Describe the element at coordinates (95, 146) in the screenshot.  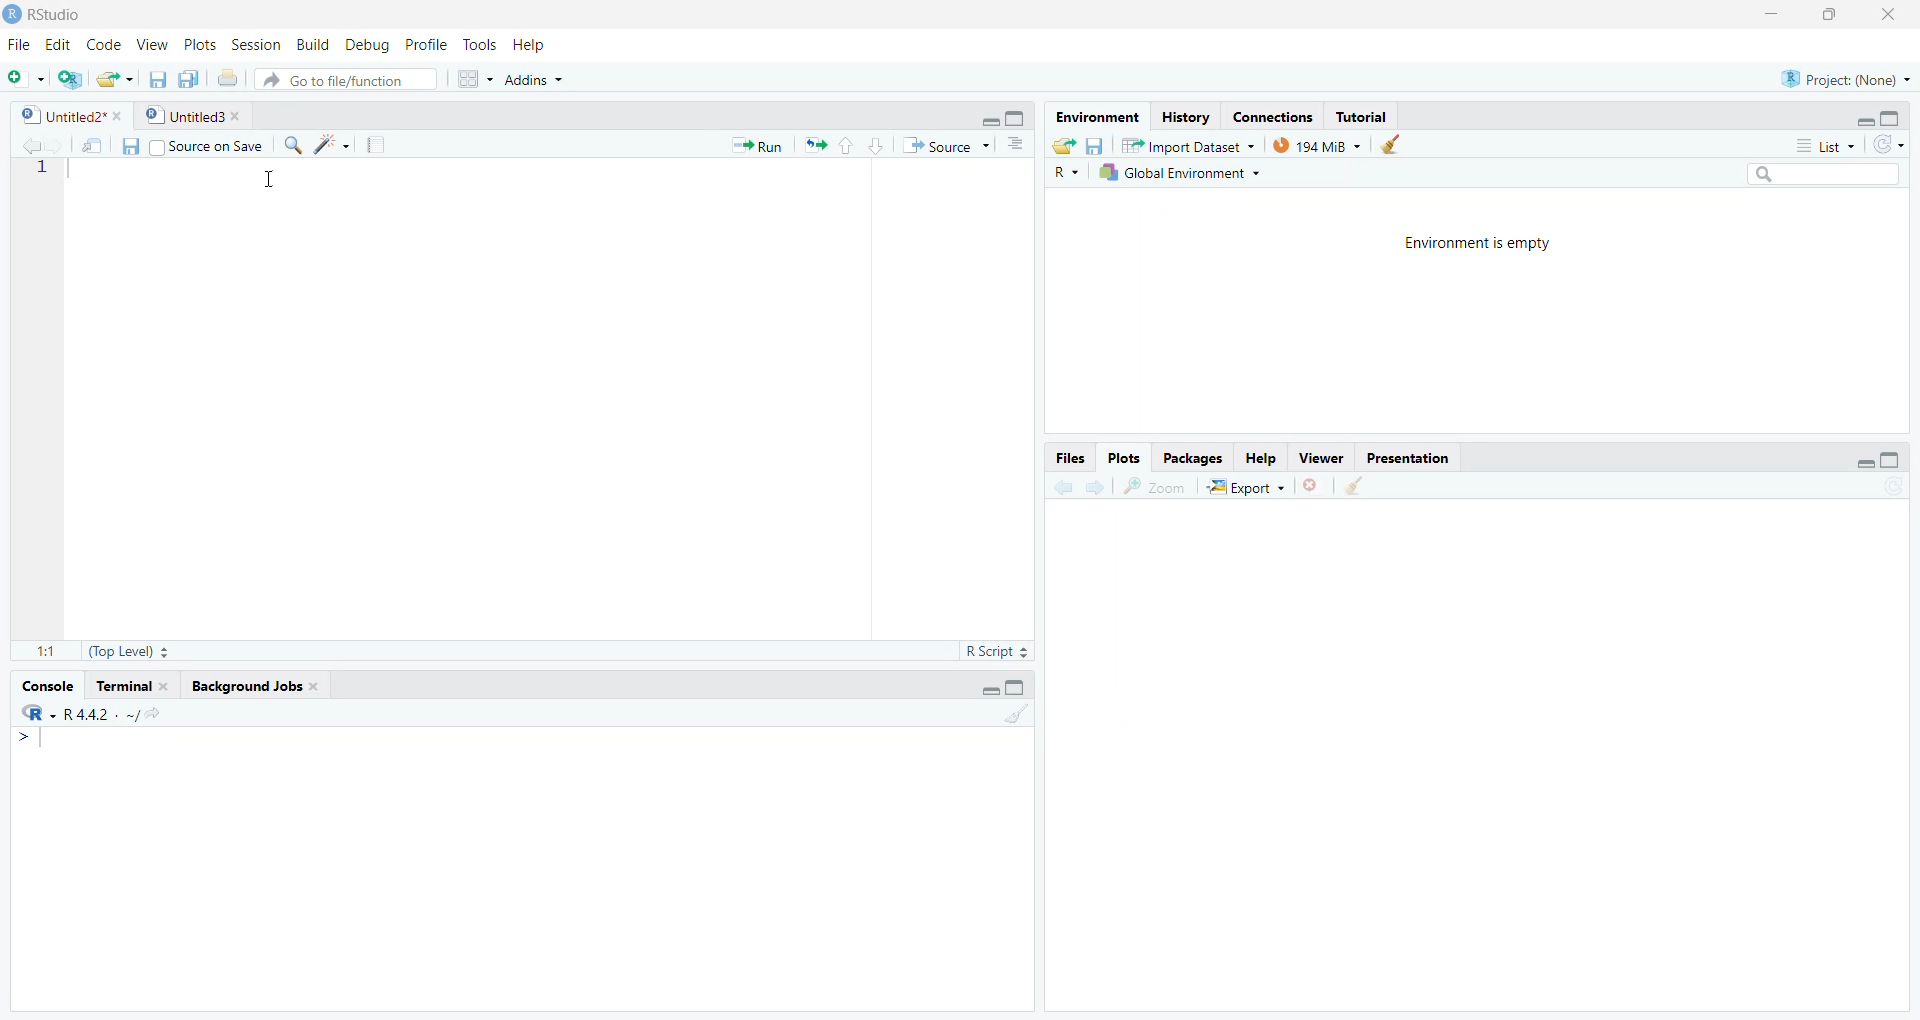
I see `show in new window` at that location.